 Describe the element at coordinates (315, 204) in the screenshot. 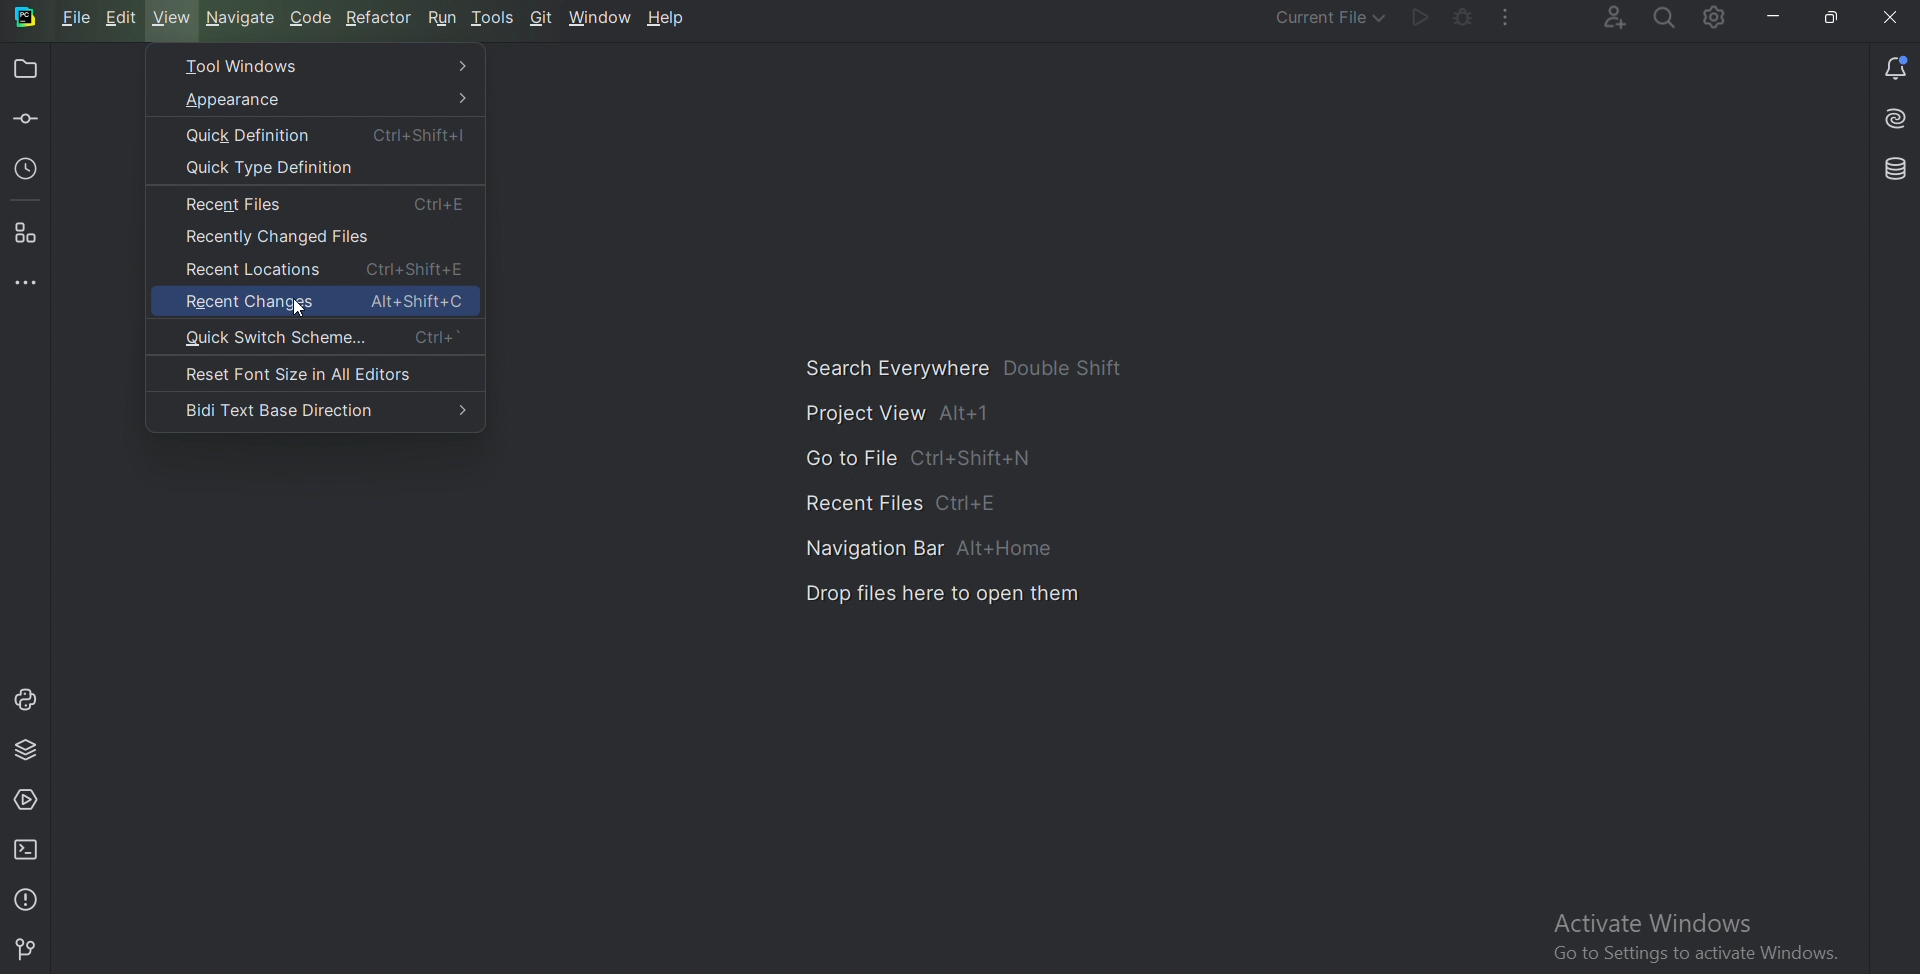

I see `Recent files` at that location.